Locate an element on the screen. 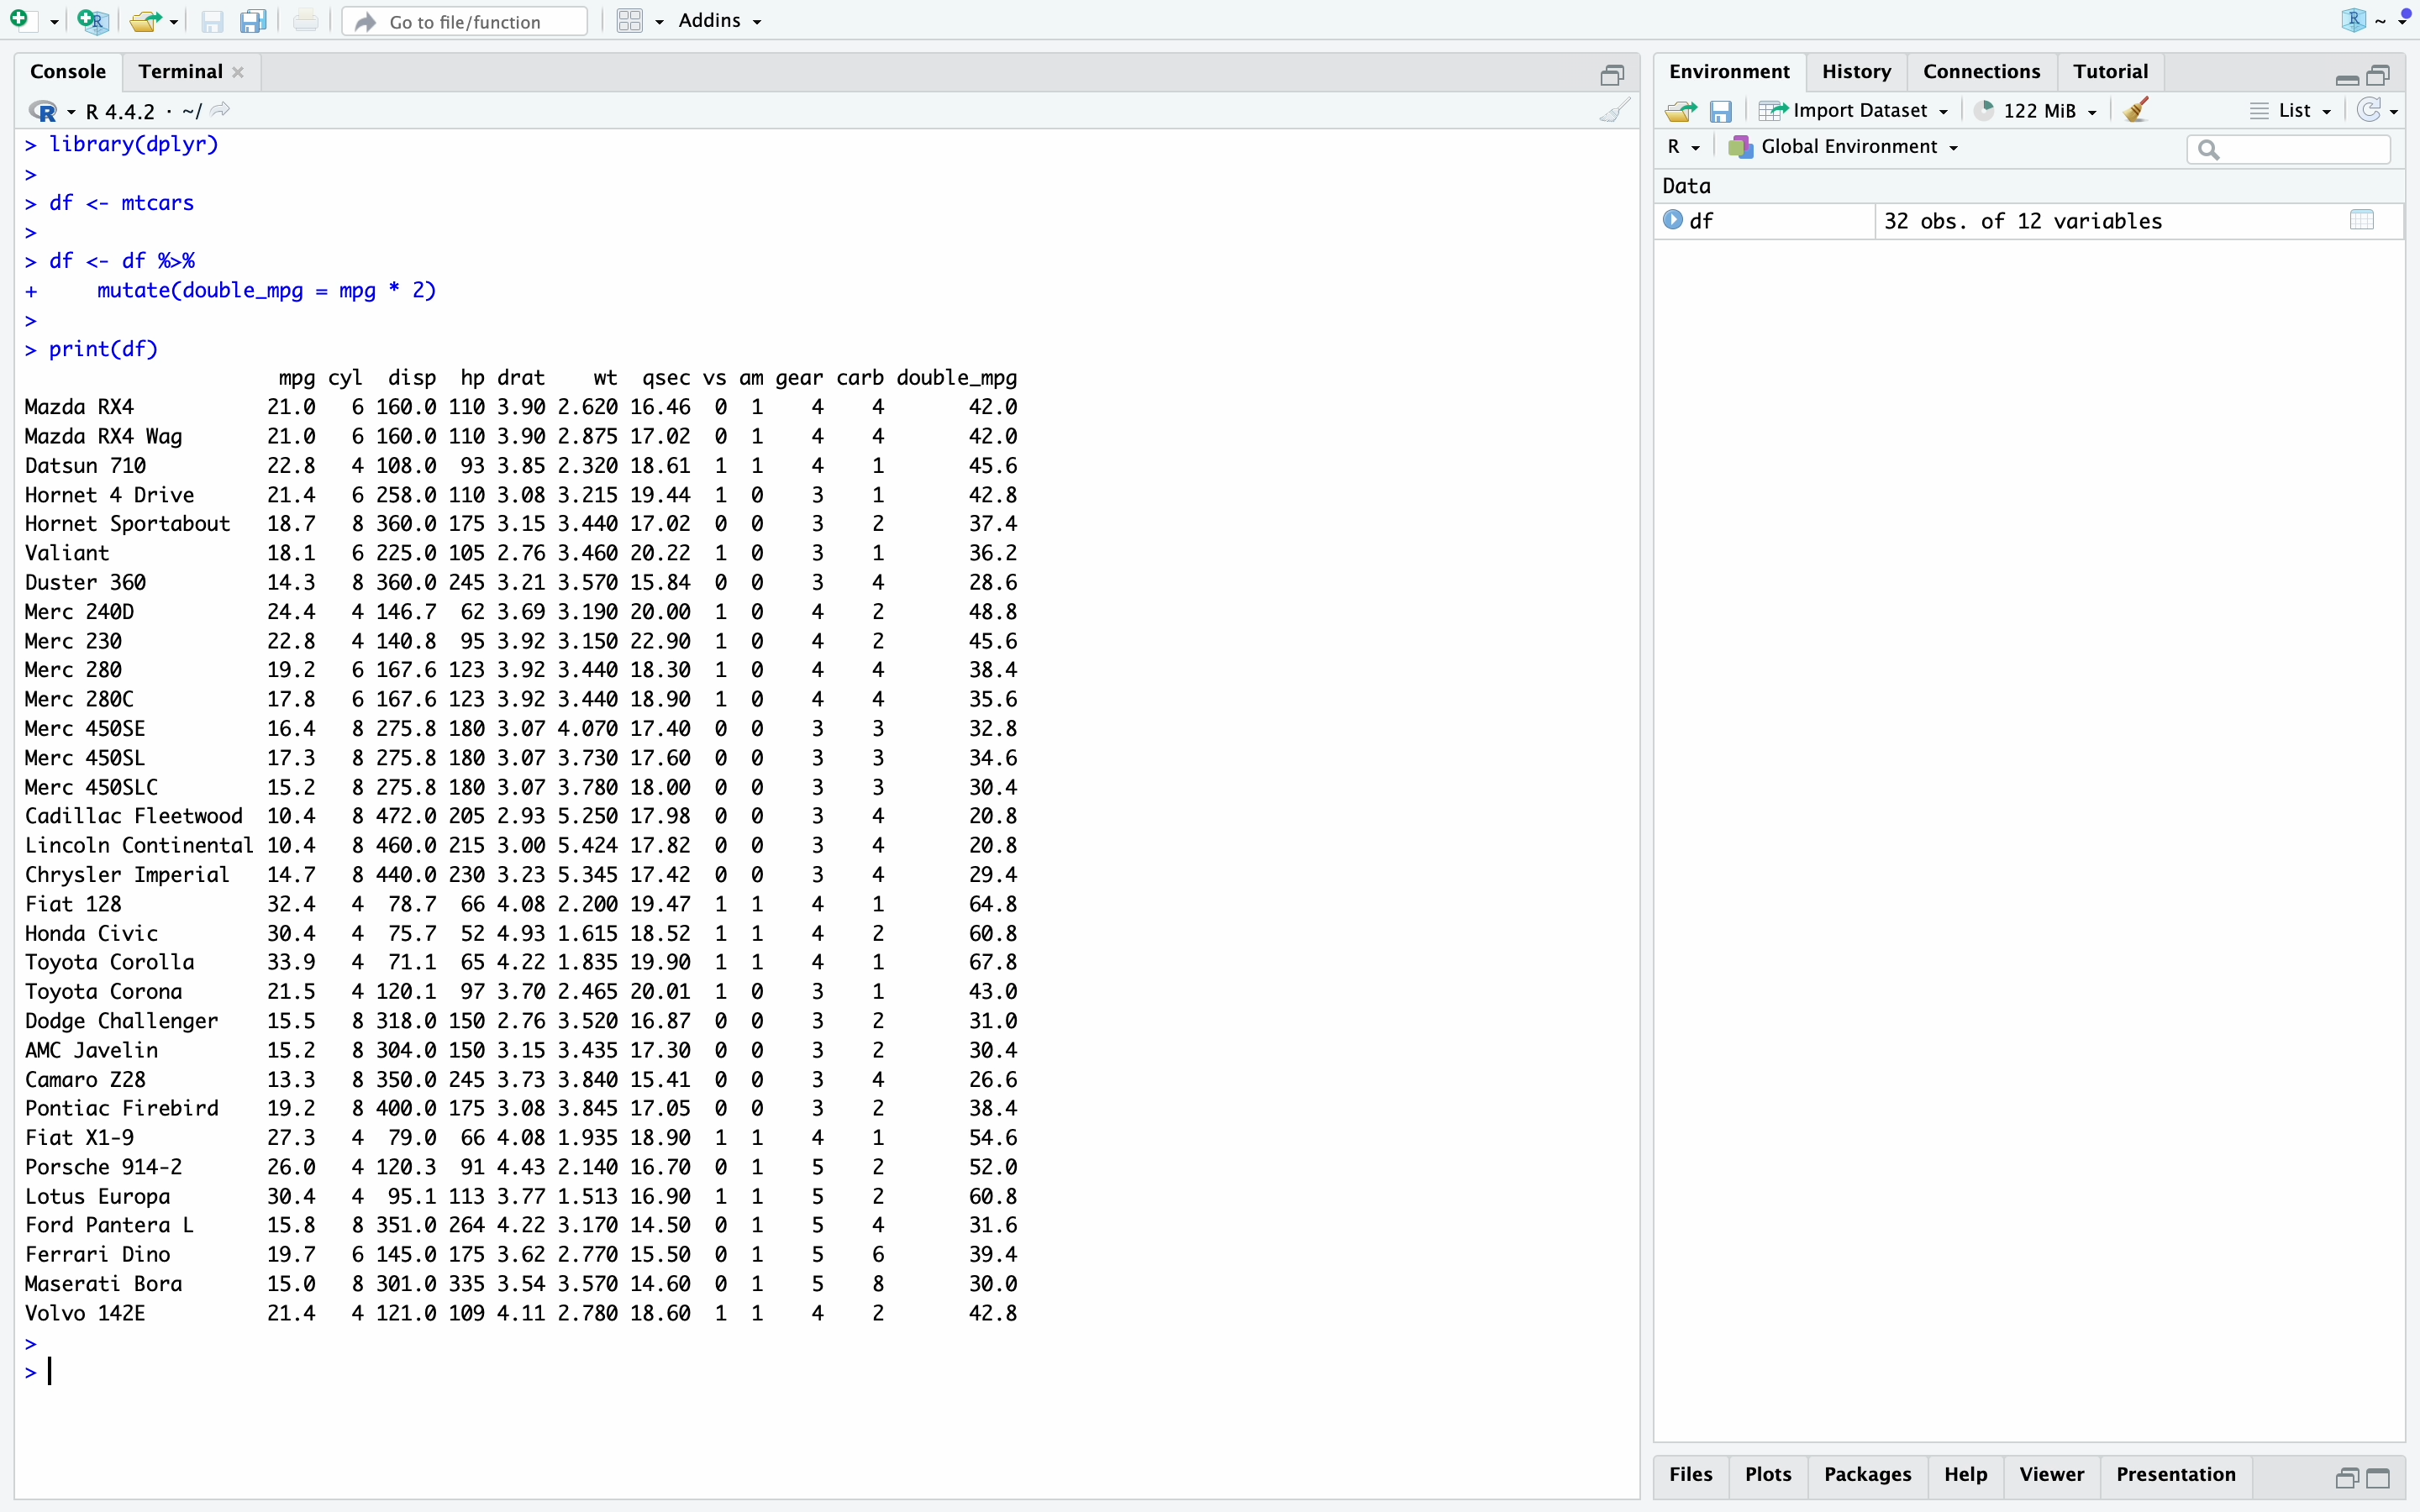 This screenshot has height=1512, width=2420. Collapse/expand is located at coordinates (2343, 81).